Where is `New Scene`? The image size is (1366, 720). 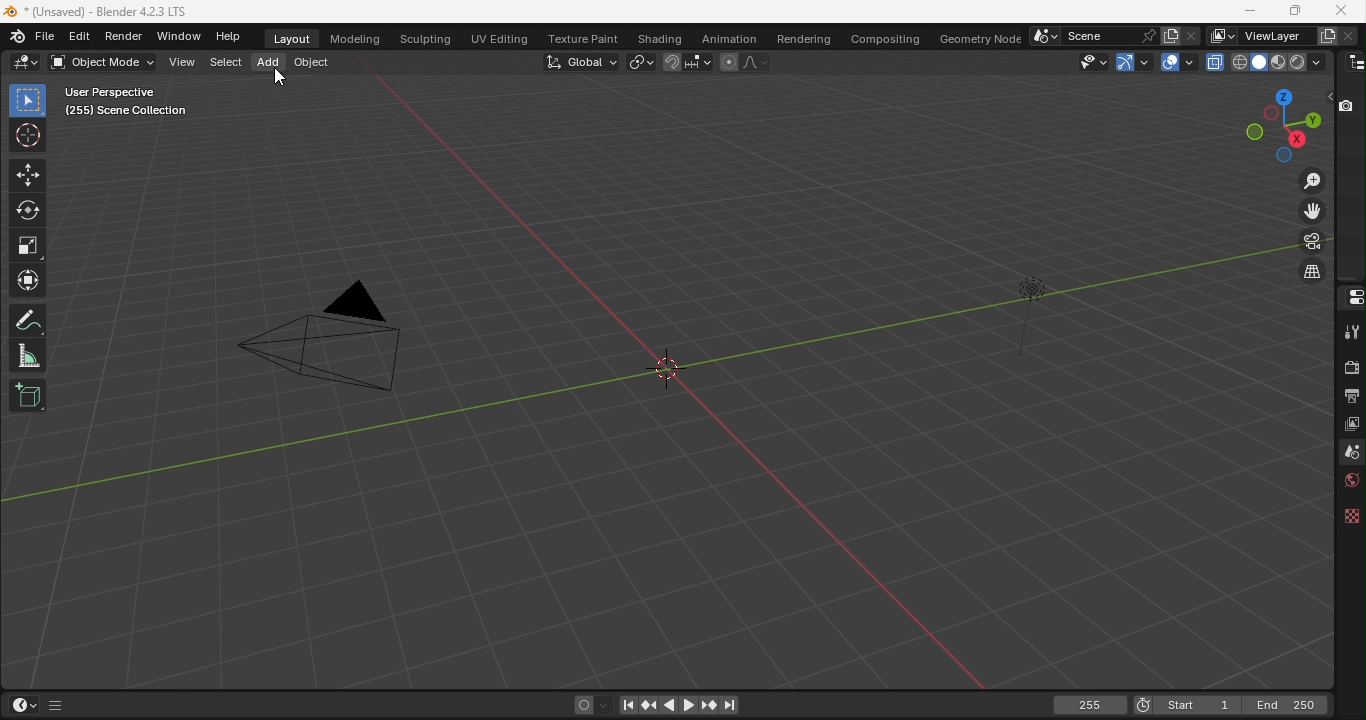 New Scene is located at coordinates (1170, 35).